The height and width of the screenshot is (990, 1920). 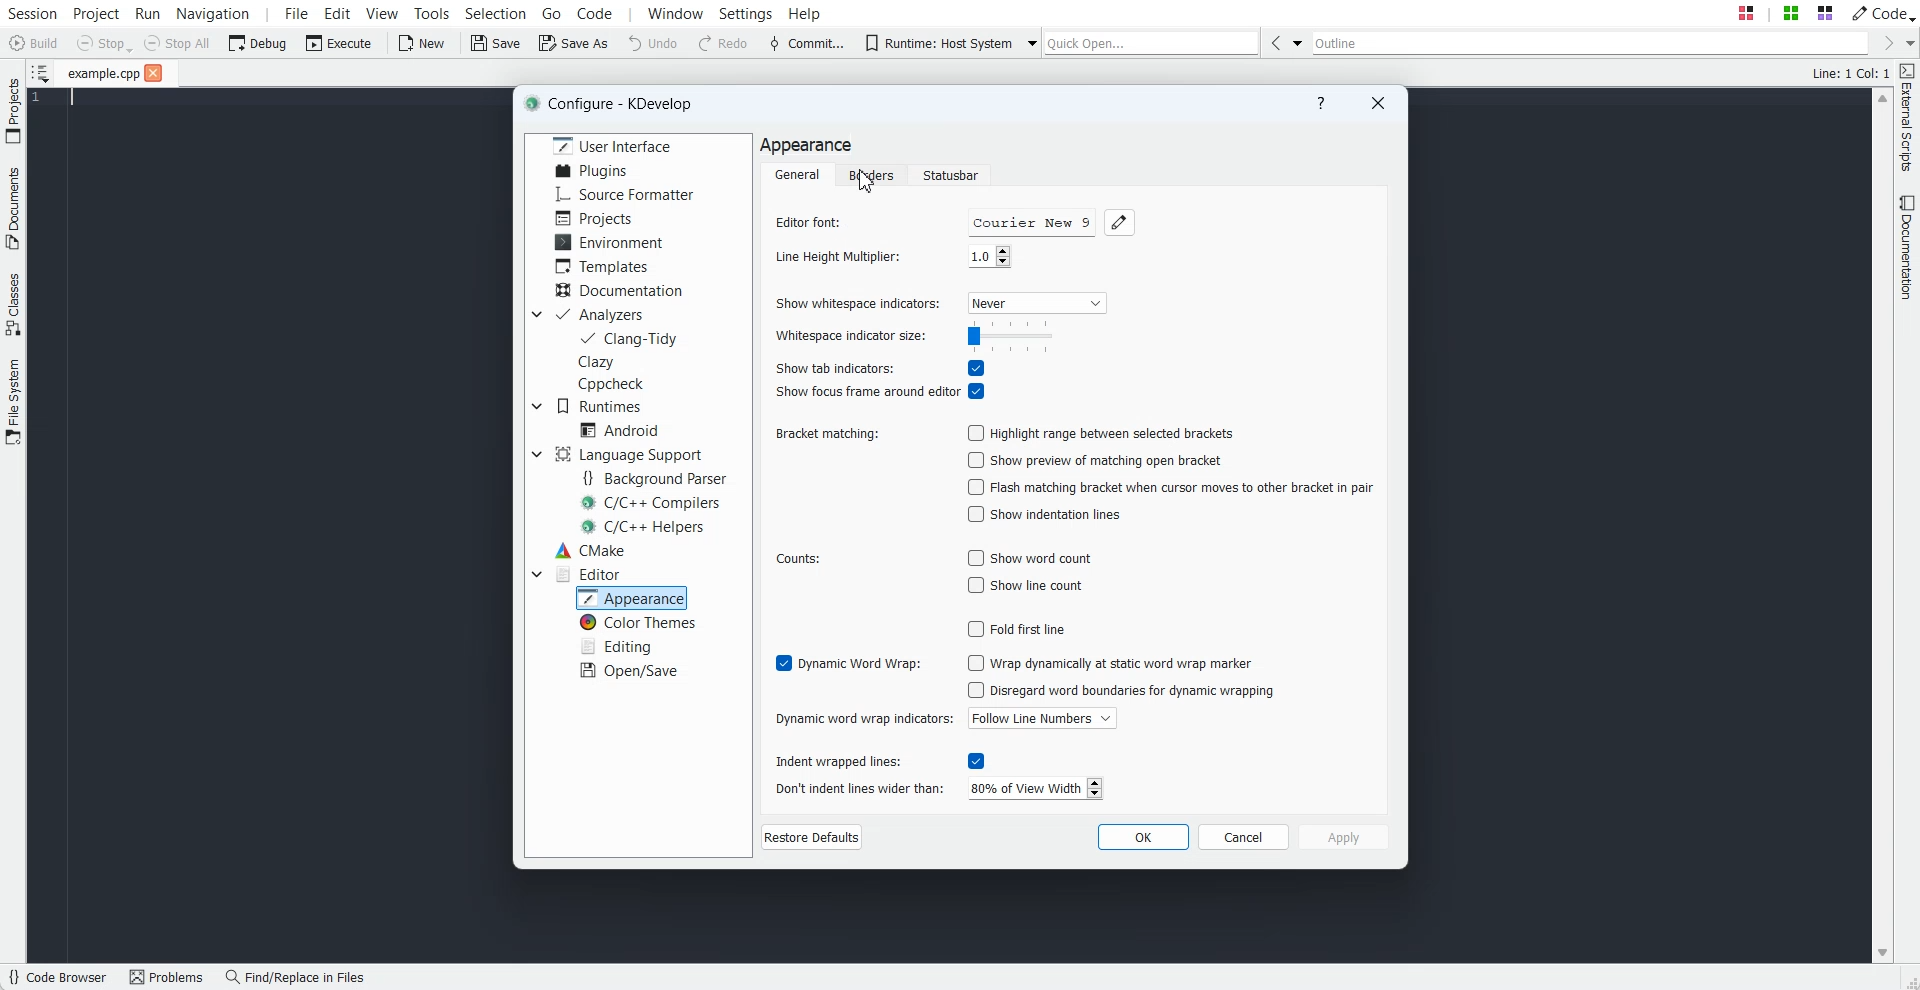 I want to click on Disable wrap dynamically at static word wrap marker, so click(x=1107, y=663).